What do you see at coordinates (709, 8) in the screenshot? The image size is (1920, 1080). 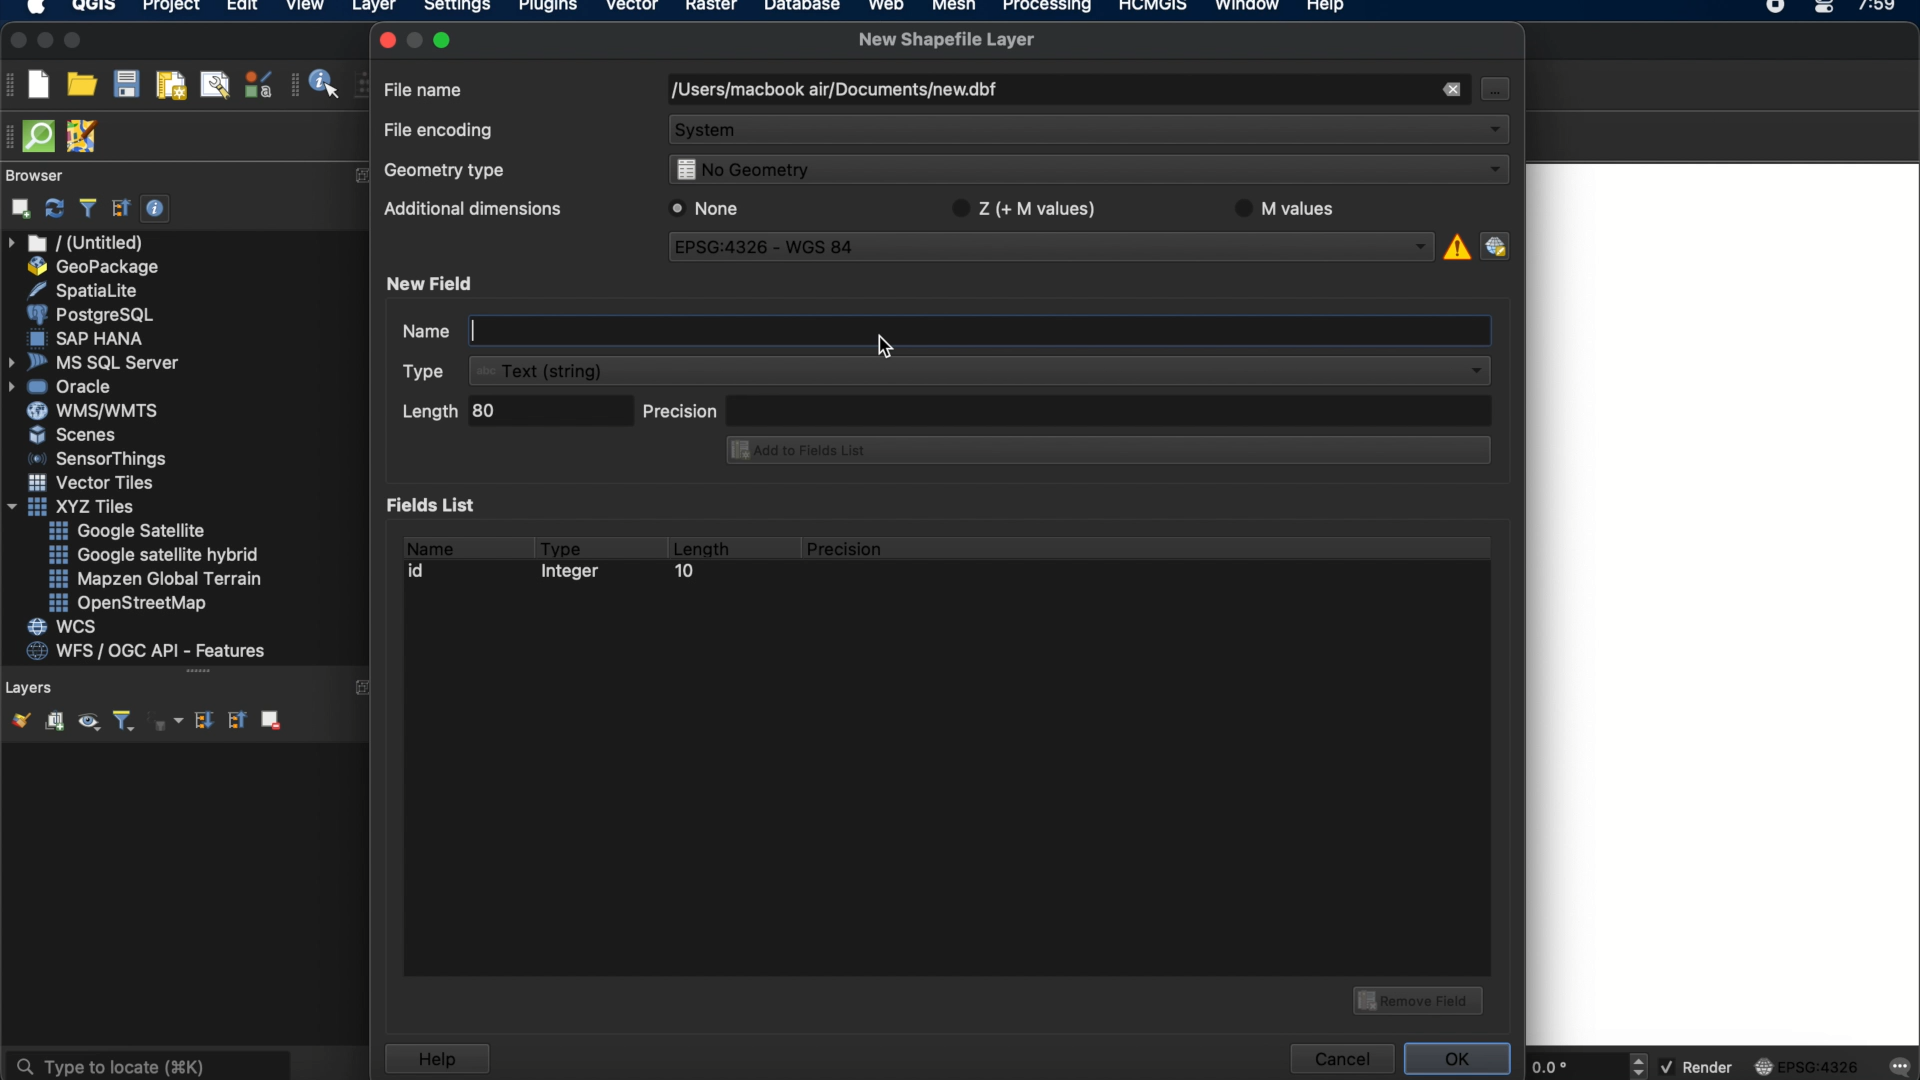 I see `raster` at bounding box center [709, 8].